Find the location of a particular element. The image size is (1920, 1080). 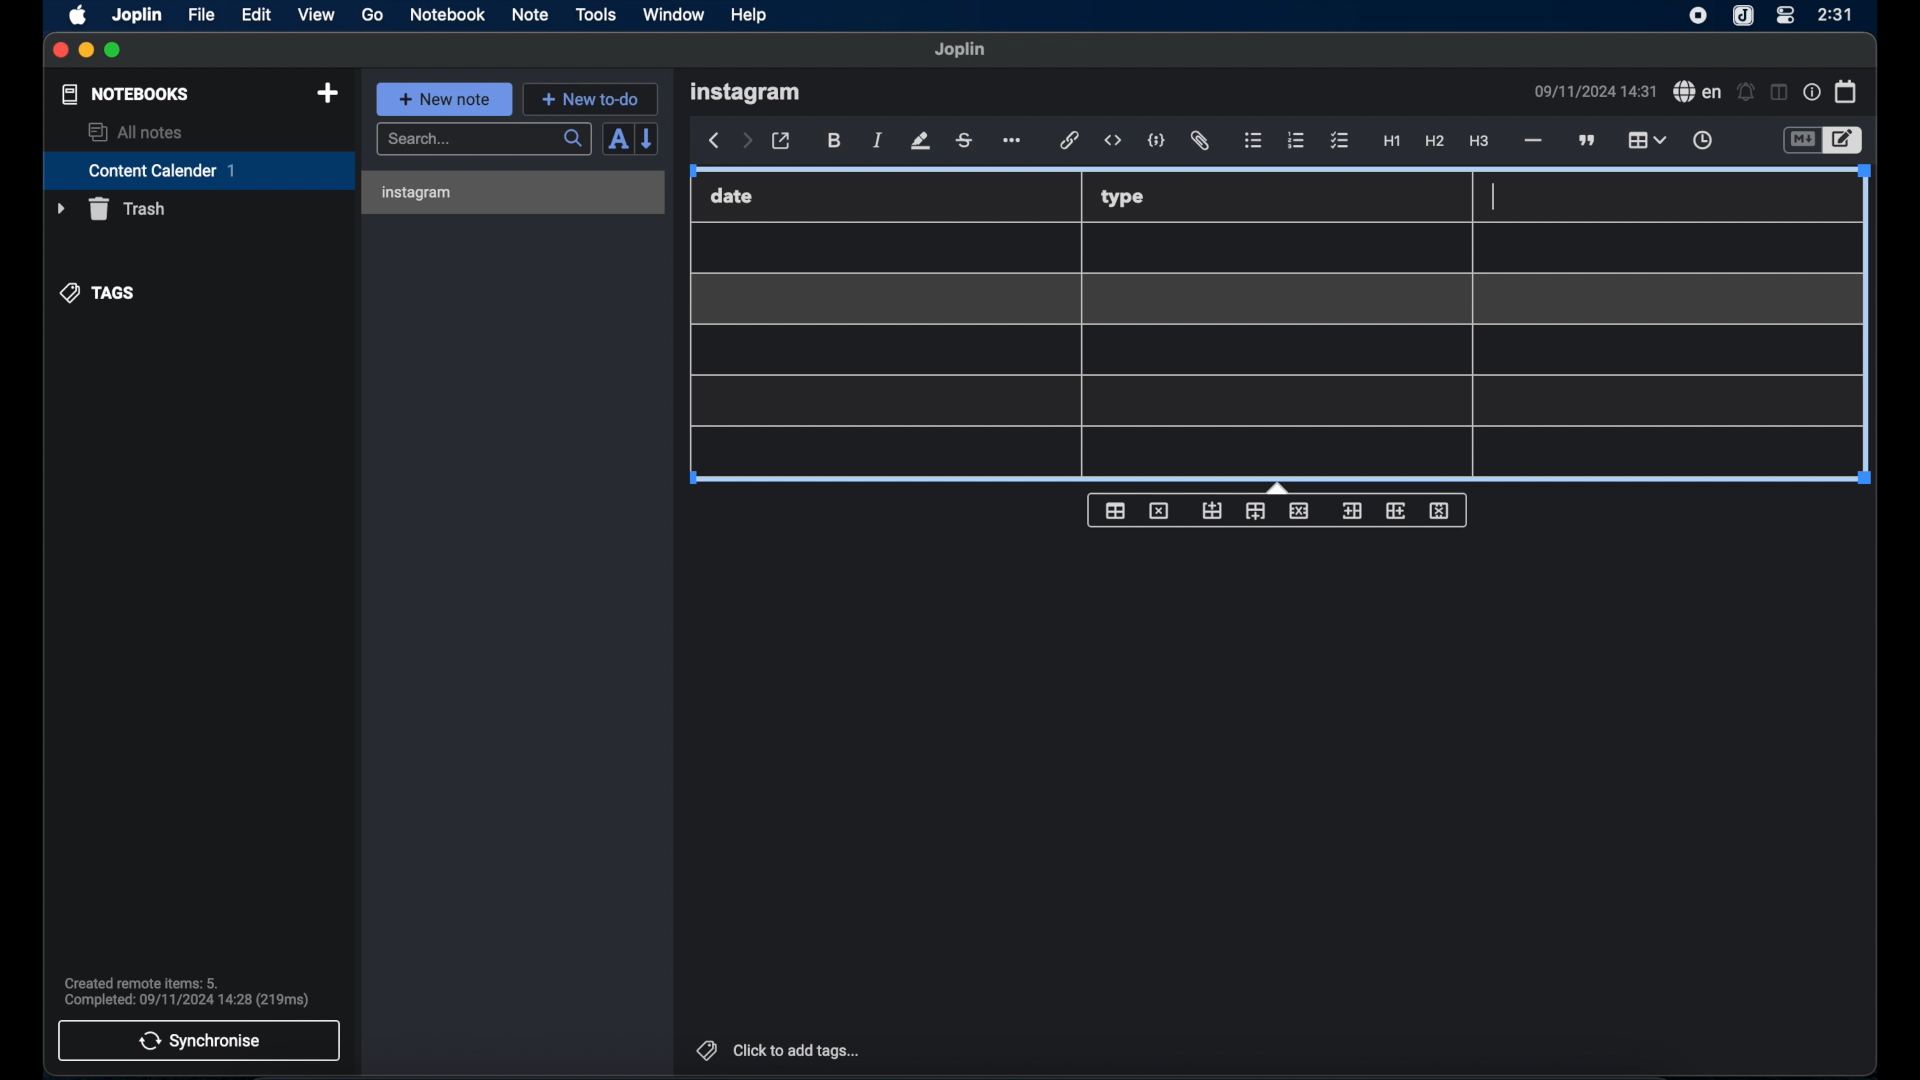

new note is located at coordinates (445, 99).